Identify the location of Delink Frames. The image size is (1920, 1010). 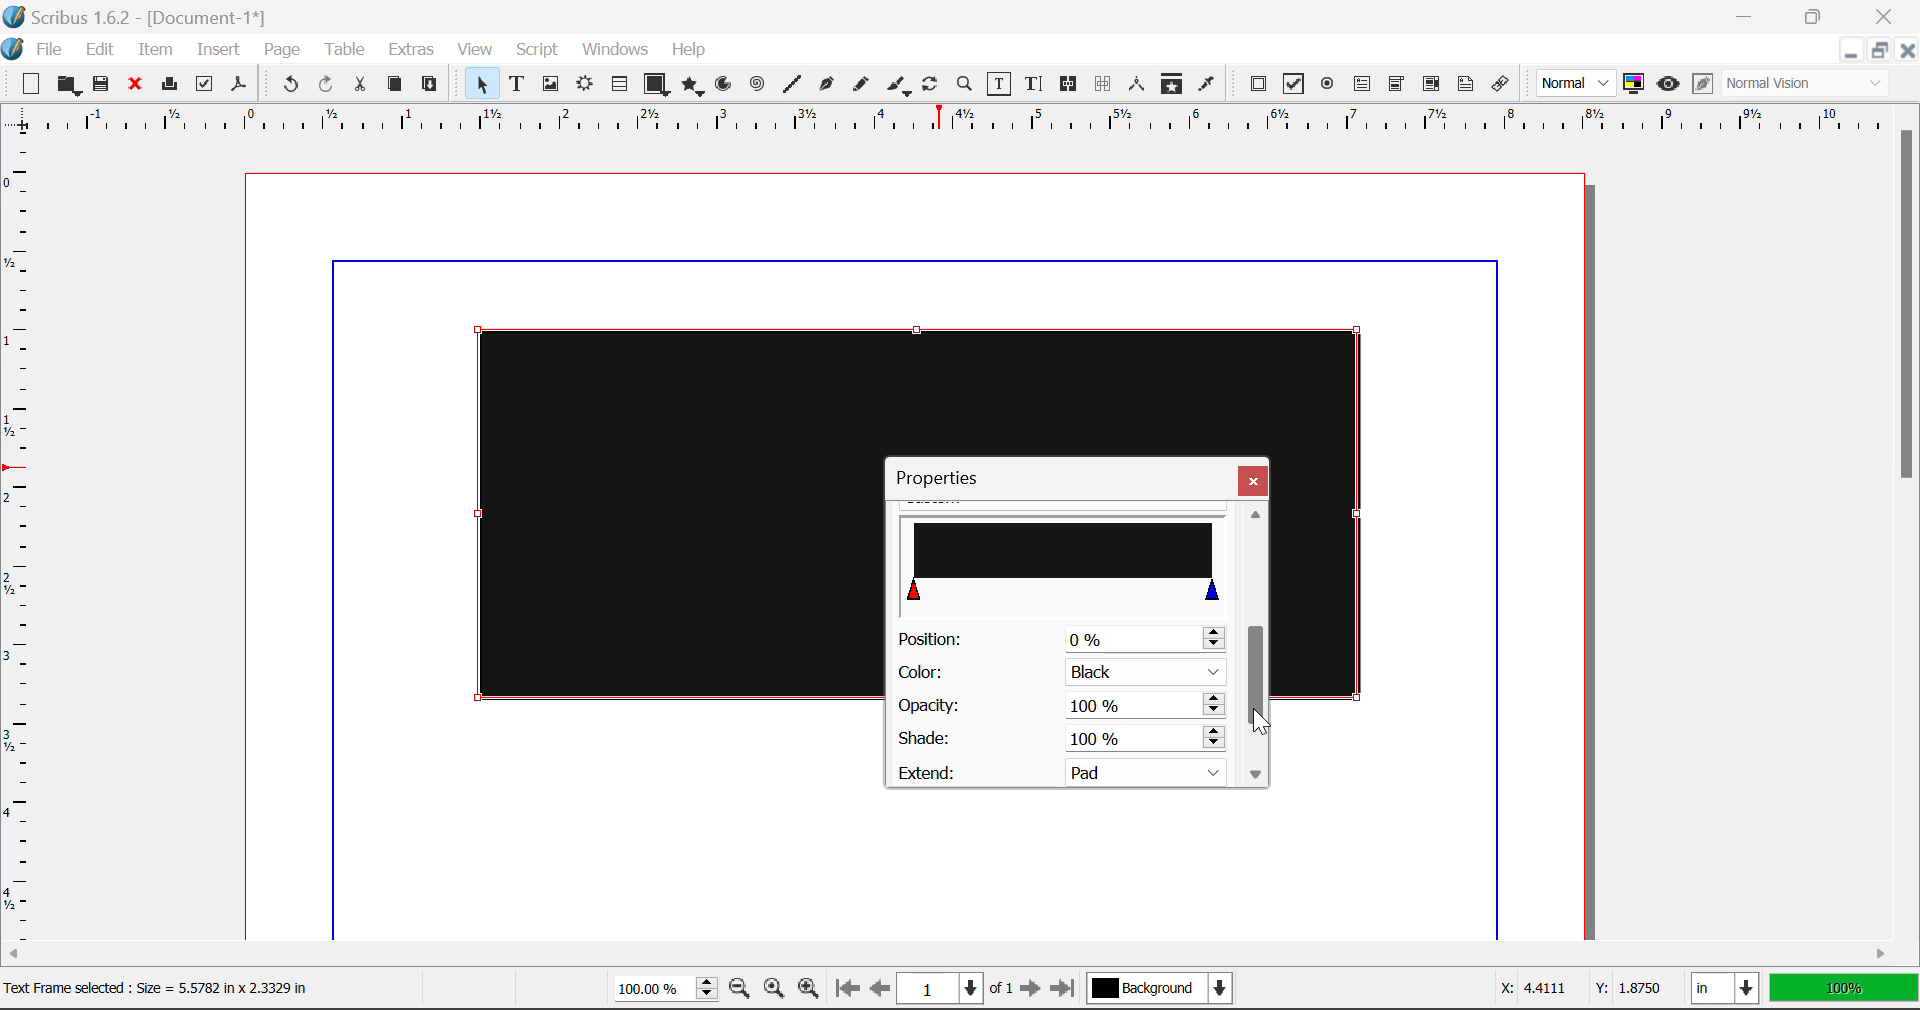
(1104, 84).